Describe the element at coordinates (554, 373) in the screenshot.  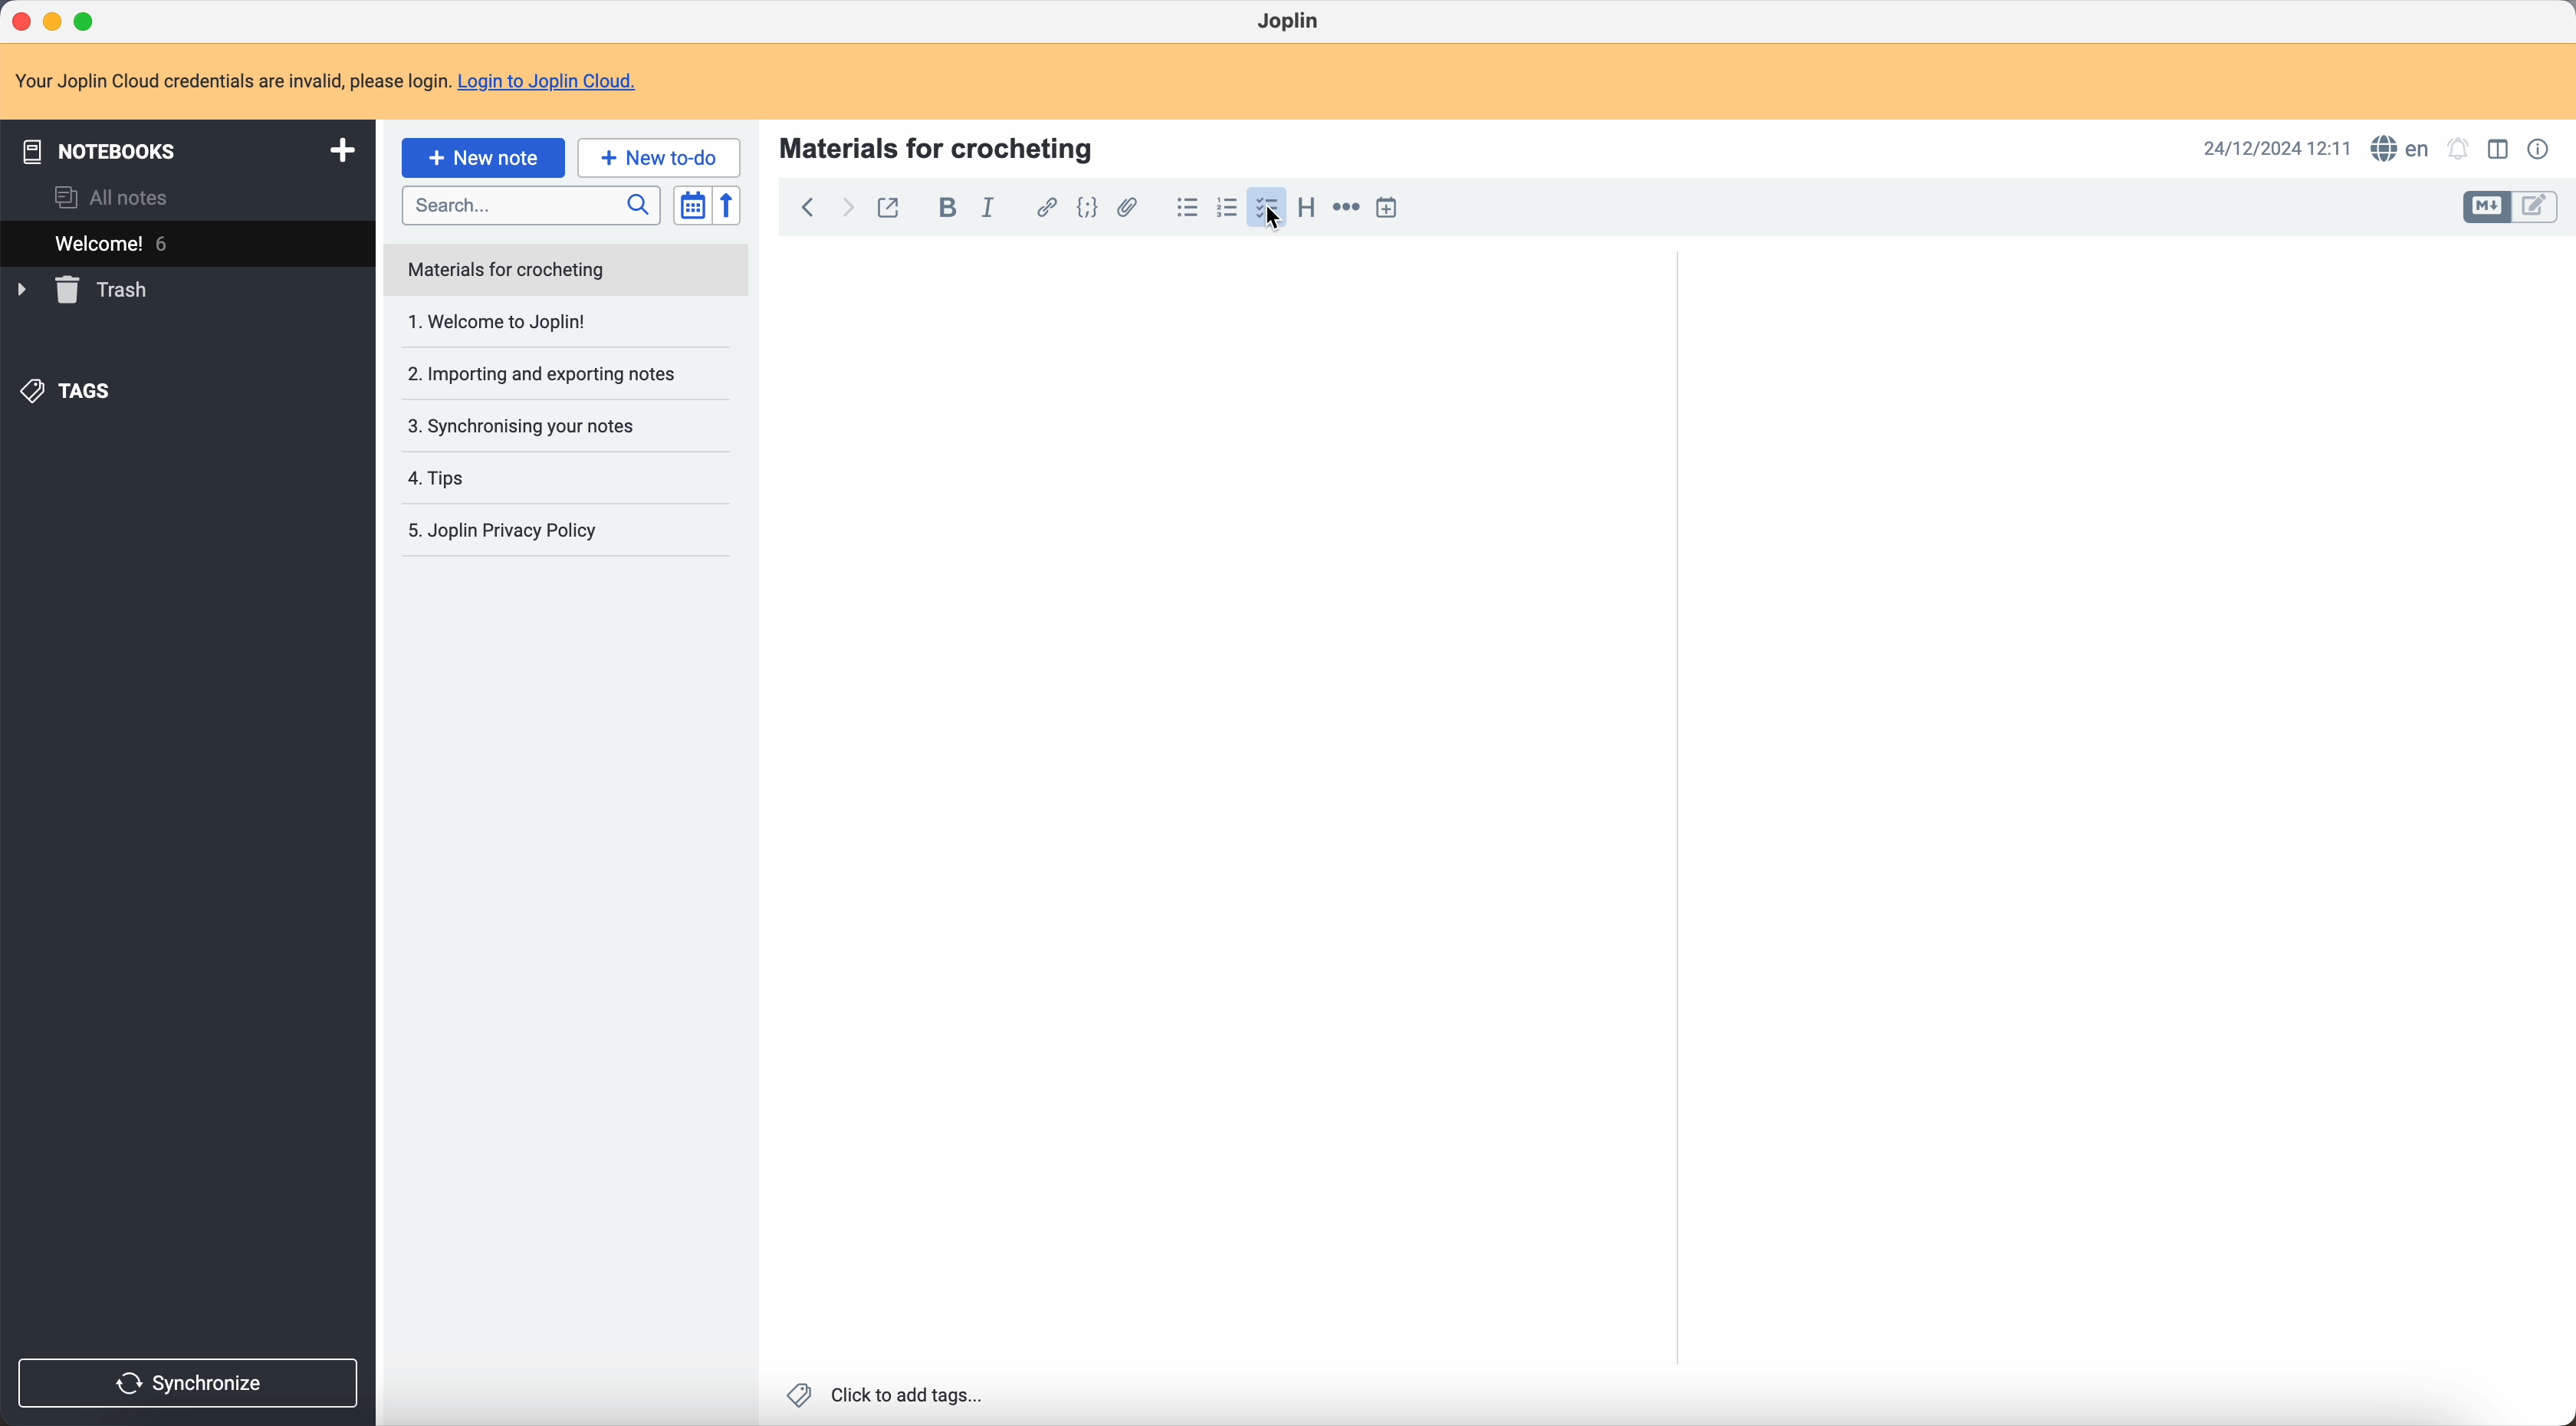
I see `importing and exporting notes` at that location.